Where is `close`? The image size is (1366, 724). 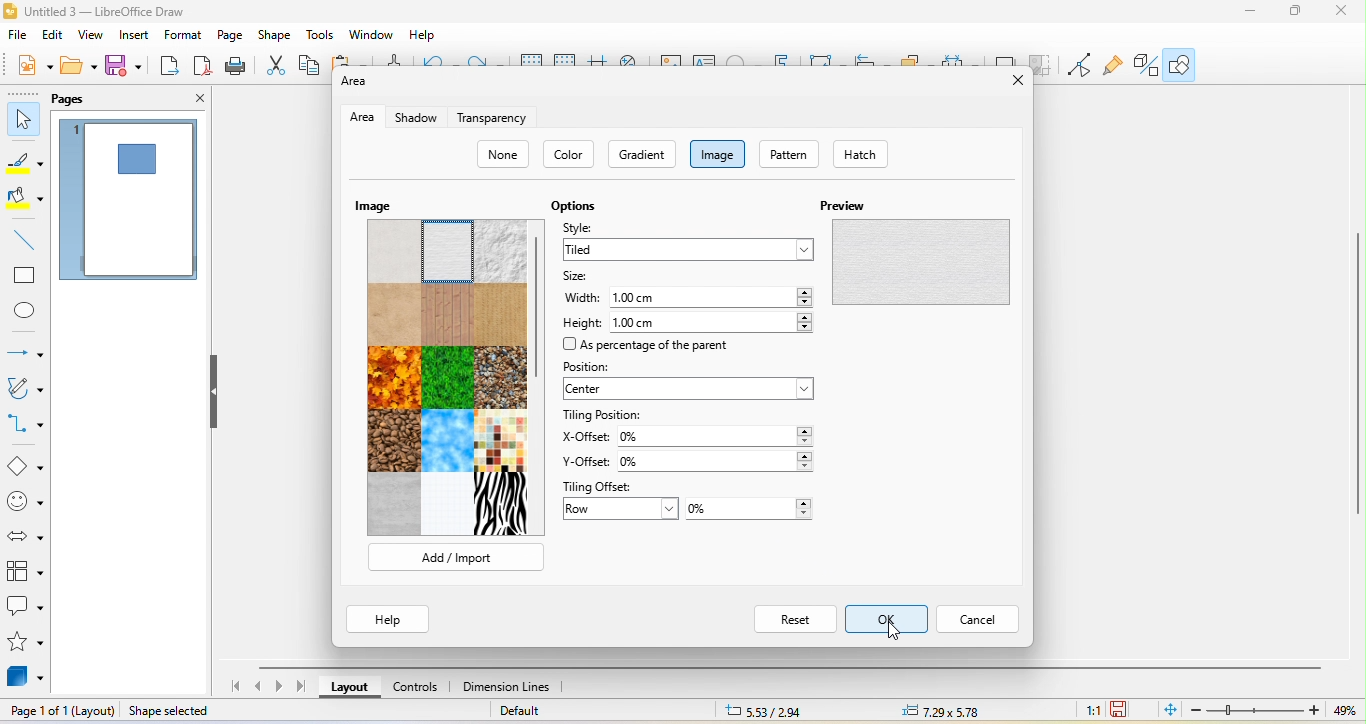
close is located at coordinates (188, 99).